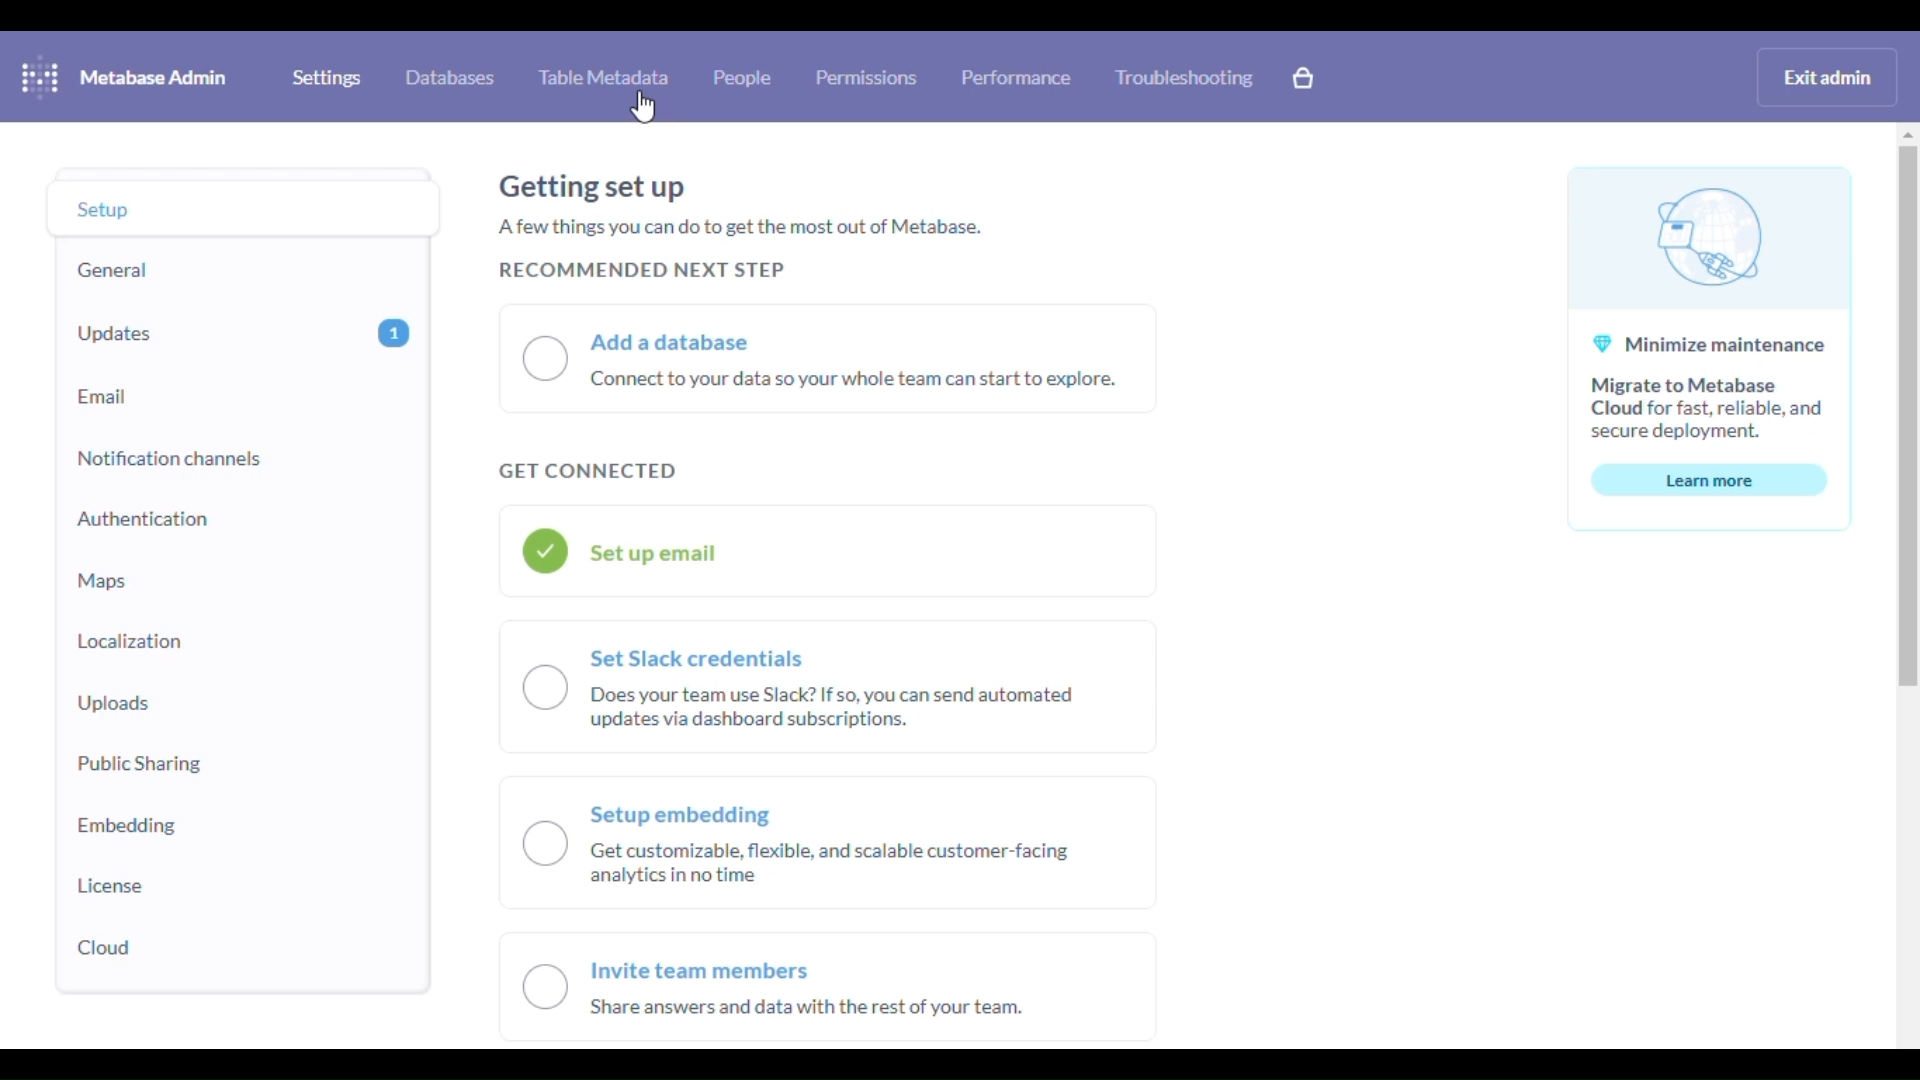 The image size is (1920, 1080). What do you see at coordinates (640, 270) in the screenshot?
I see `recommended next step` at bounding box center [640, 270].